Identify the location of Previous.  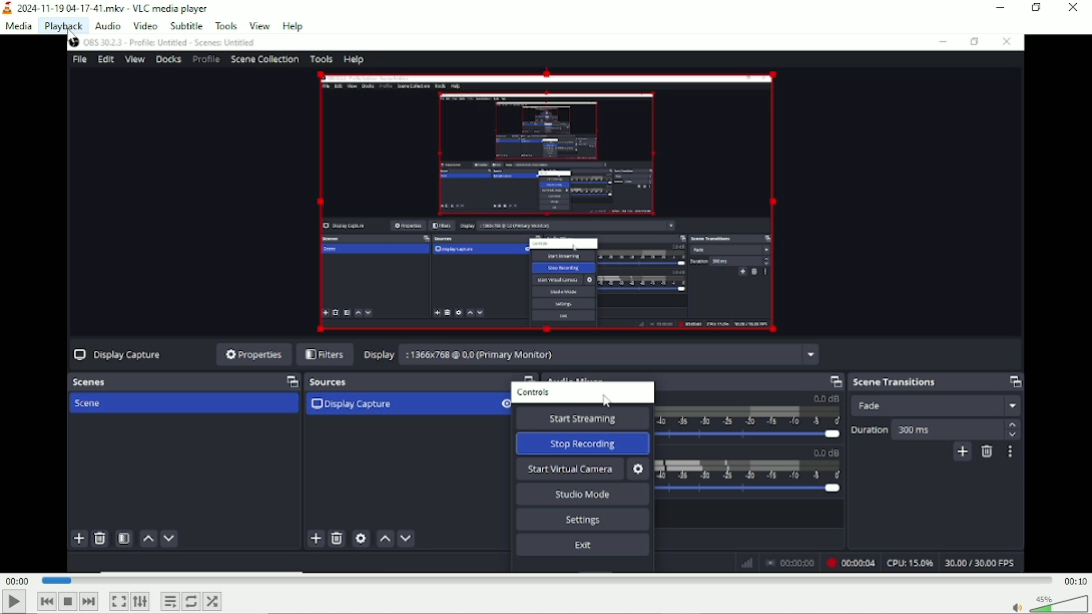
(47, 601).